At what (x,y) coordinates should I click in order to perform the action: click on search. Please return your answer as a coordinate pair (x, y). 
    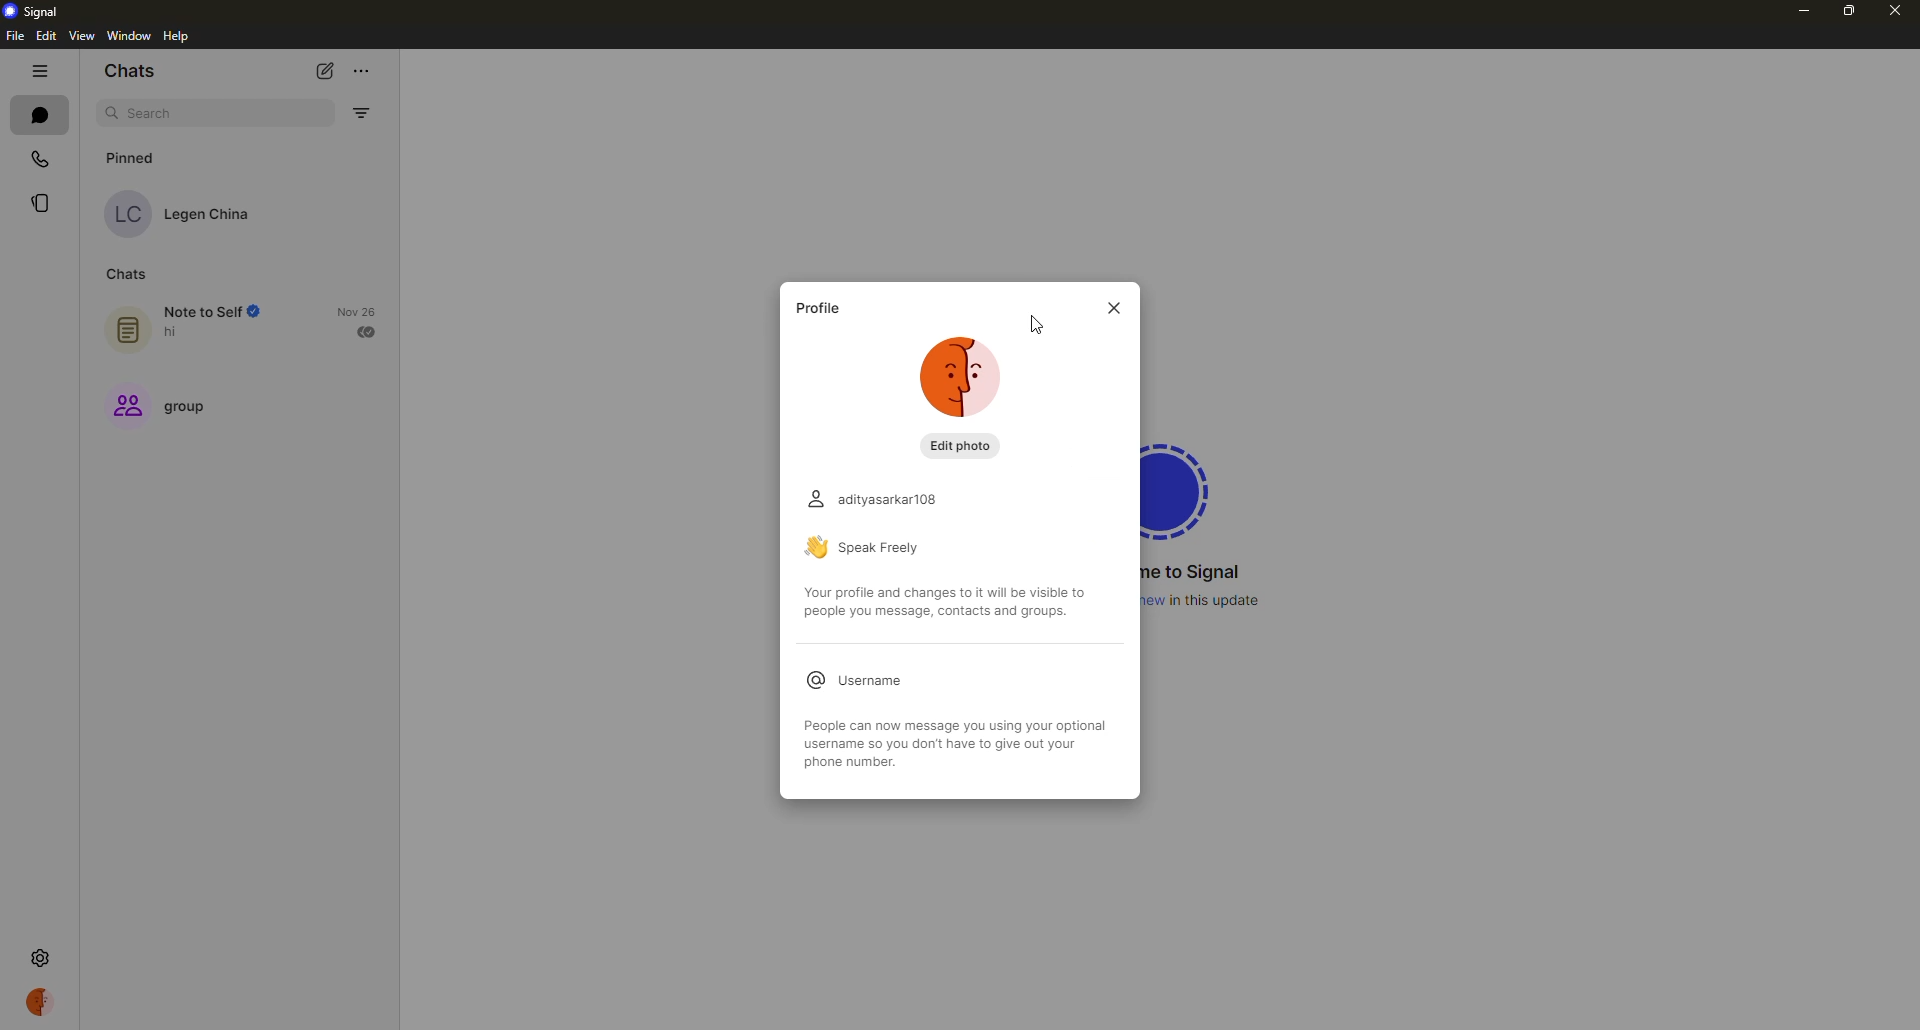
    Looking at the image, I should click on (156, 114).